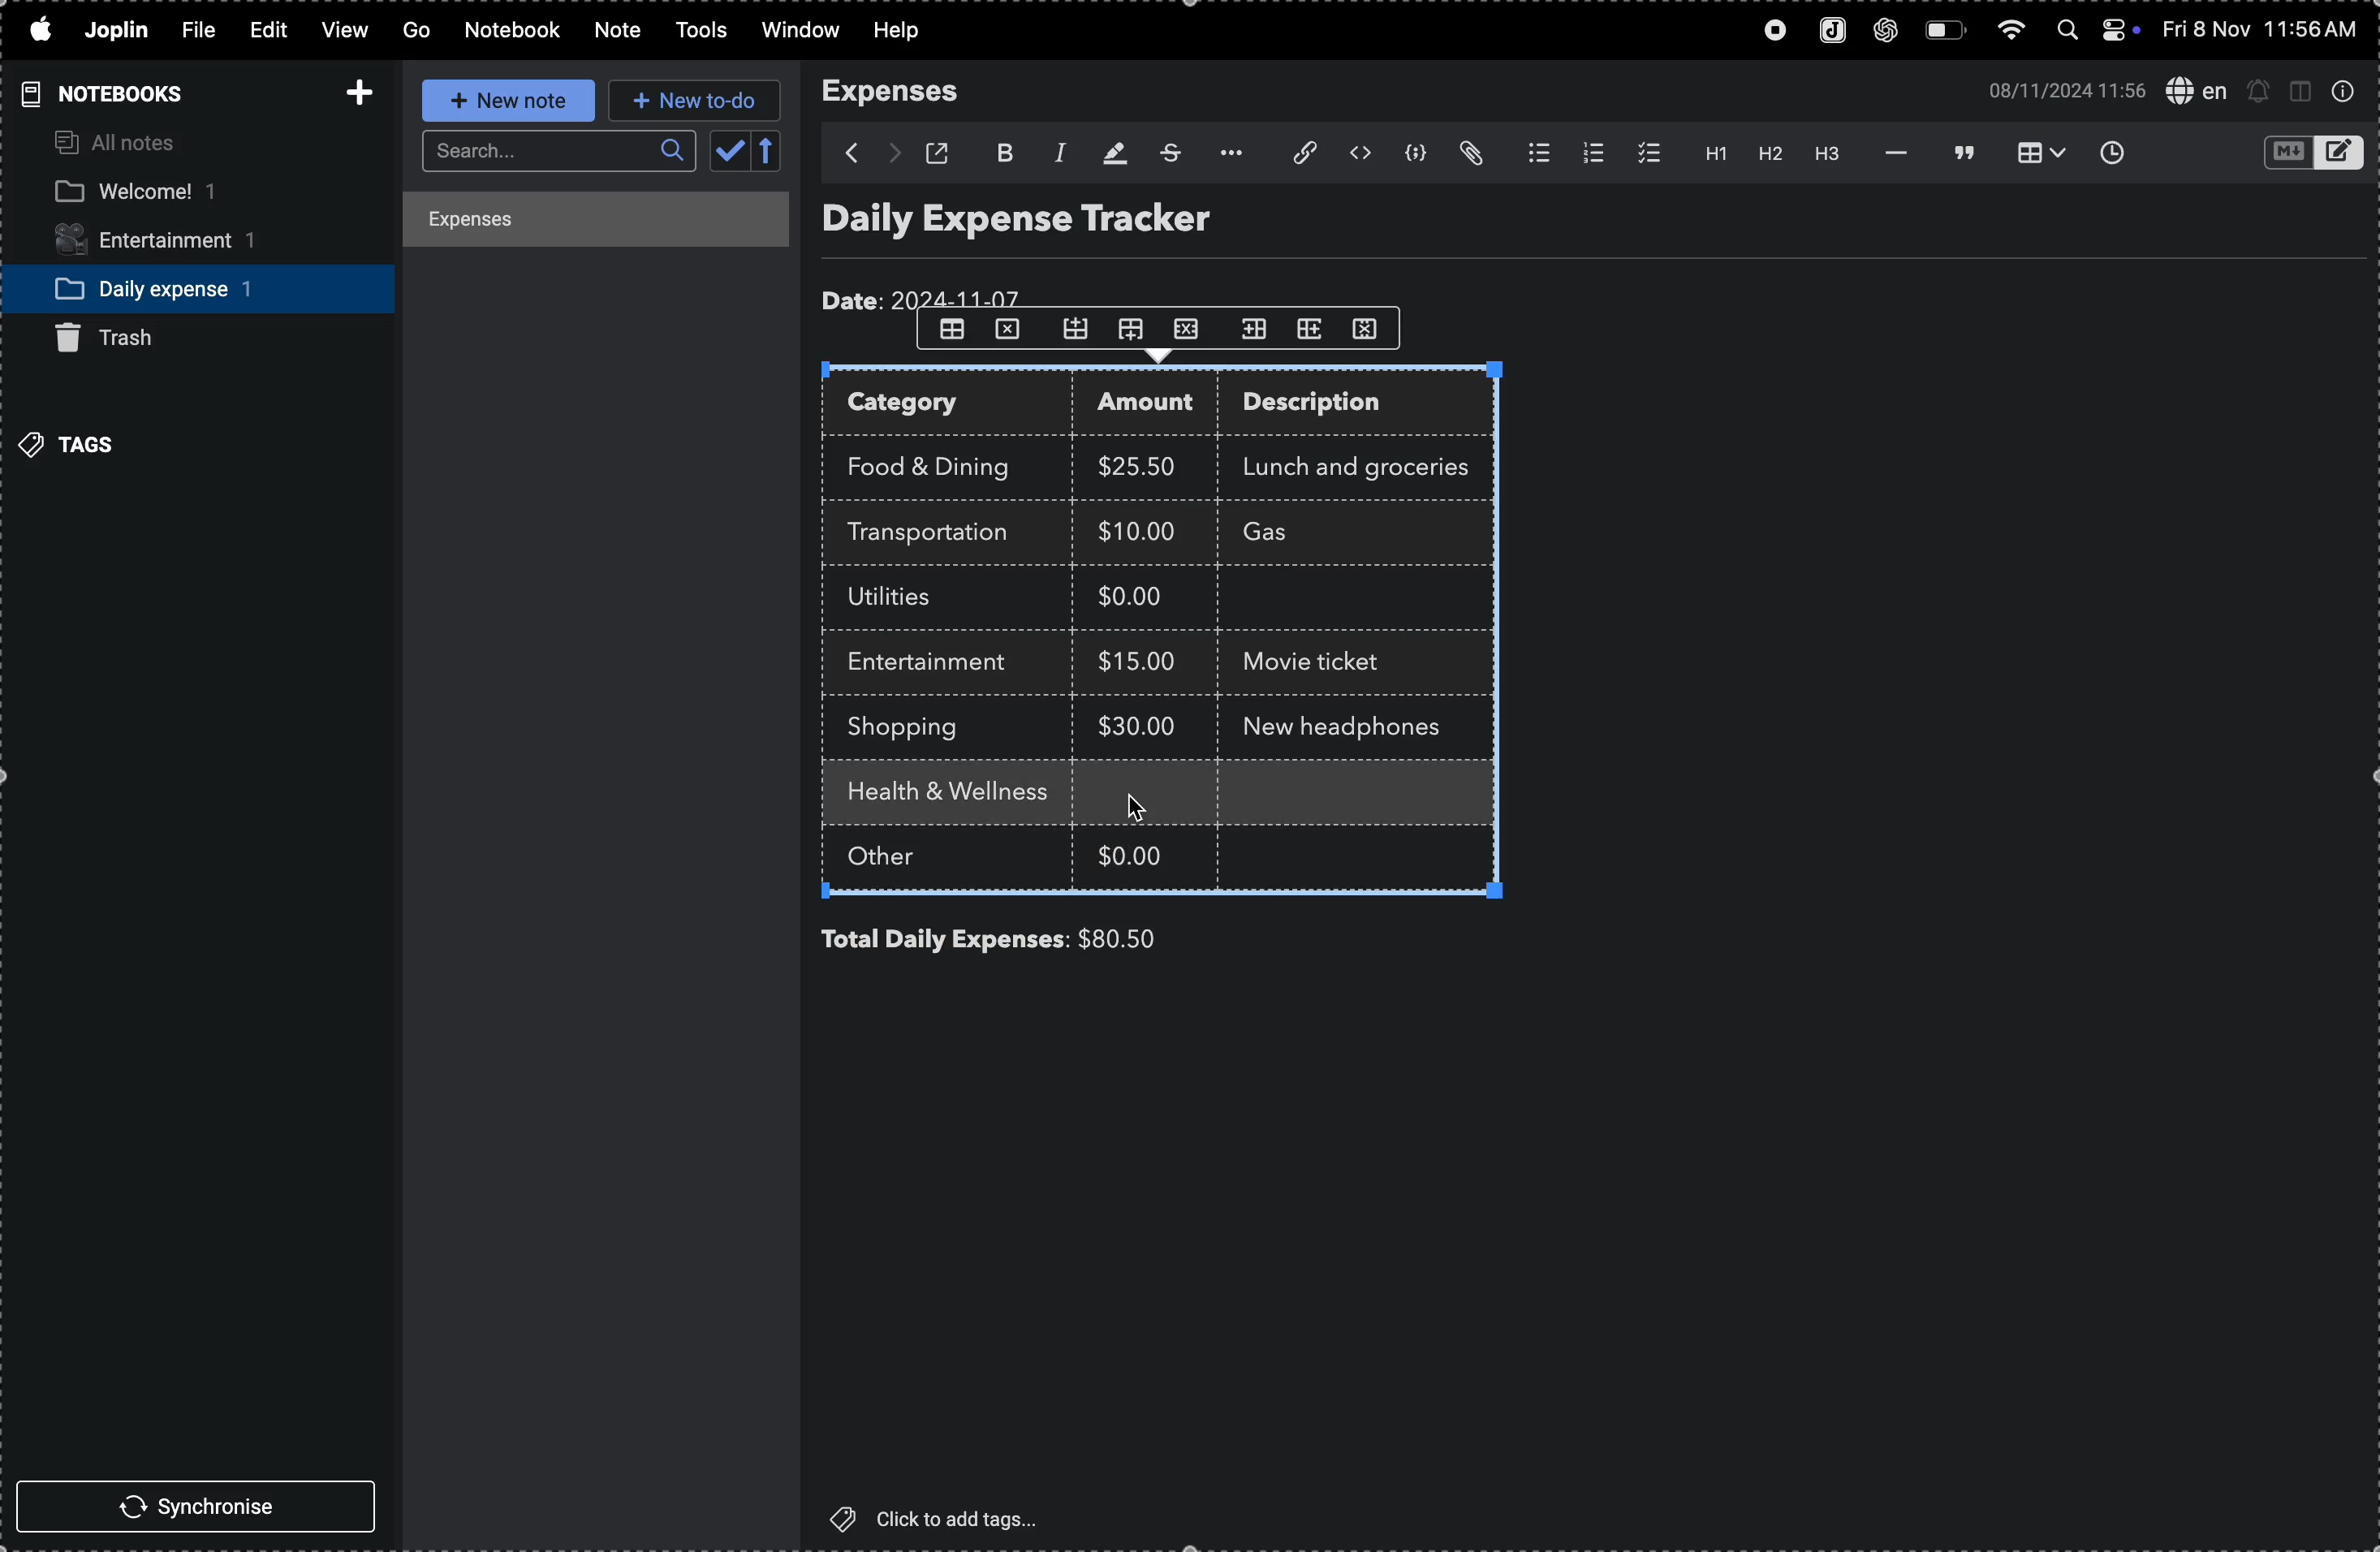 The height and width of the screenshot is (1552, 2380). What do you see at coordinates (1376, 327) in the screenshot?
I see `delete coloumn` at bounding box center [1376, 327].